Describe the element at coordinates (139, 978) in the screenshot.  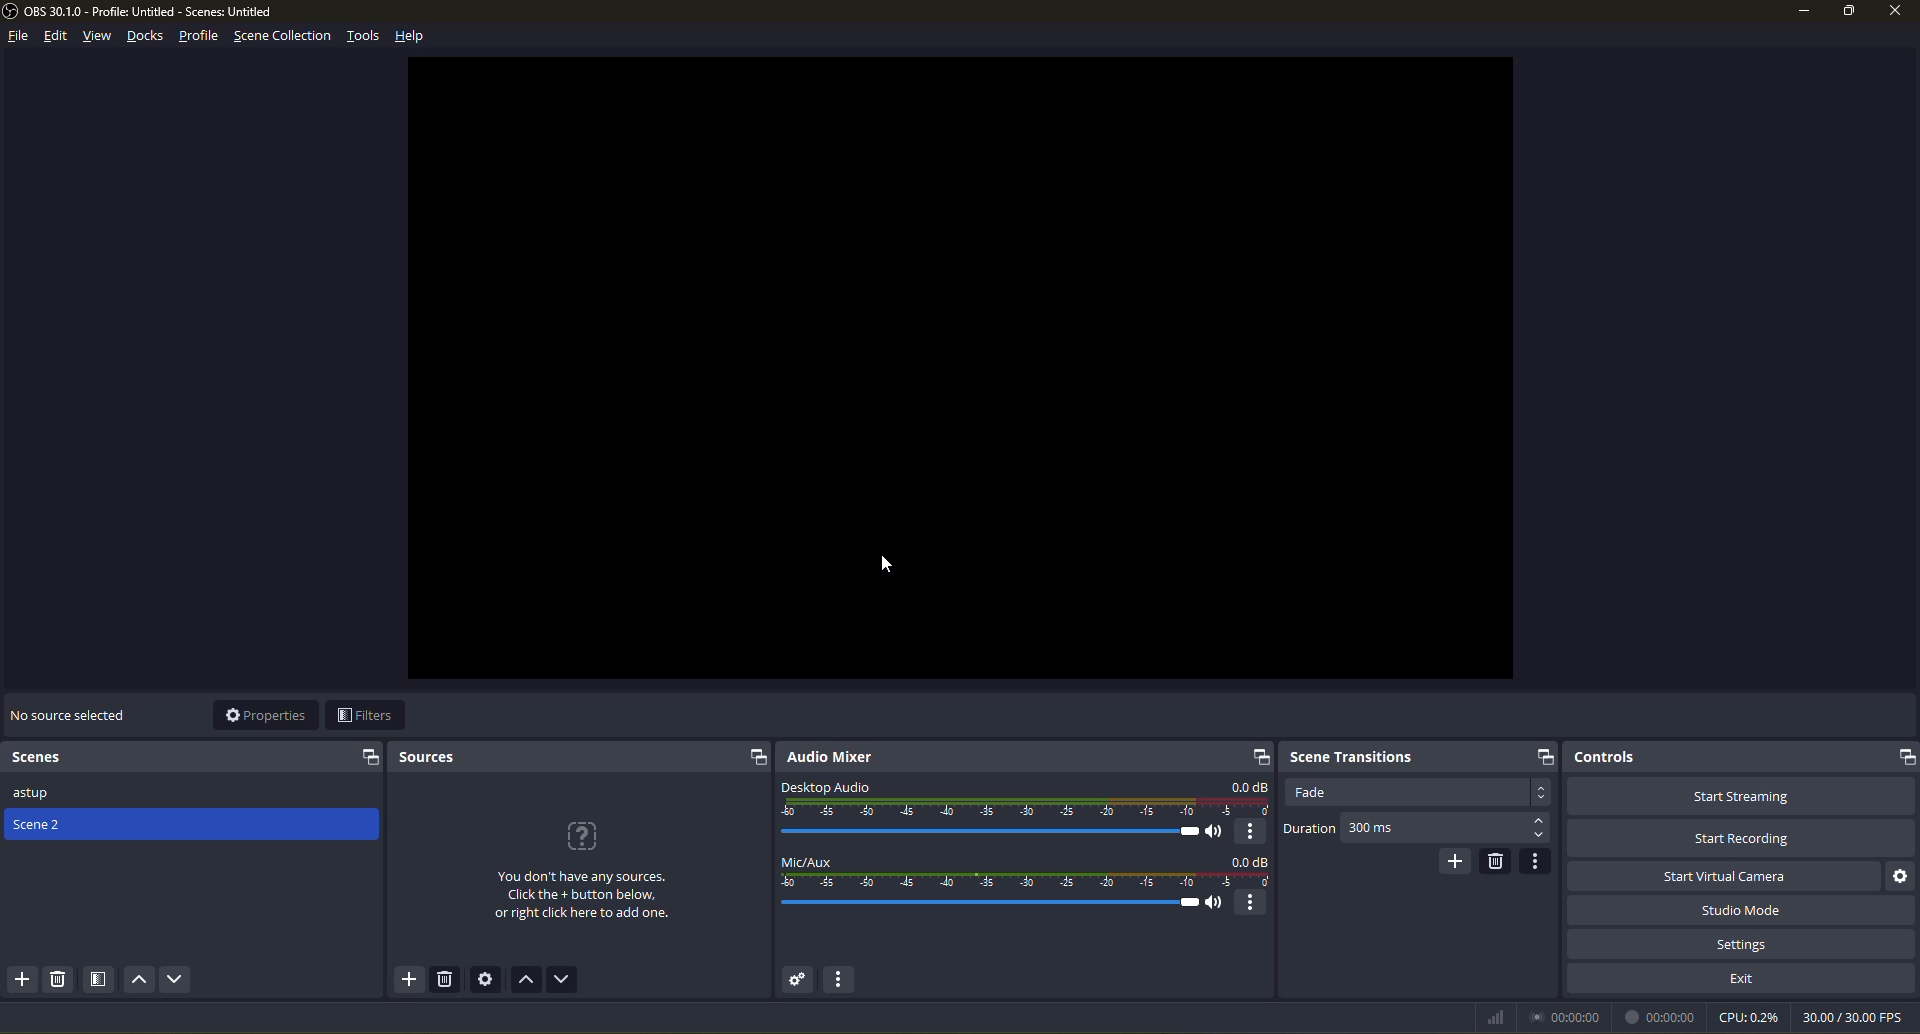
I see `move scene up` at that location.